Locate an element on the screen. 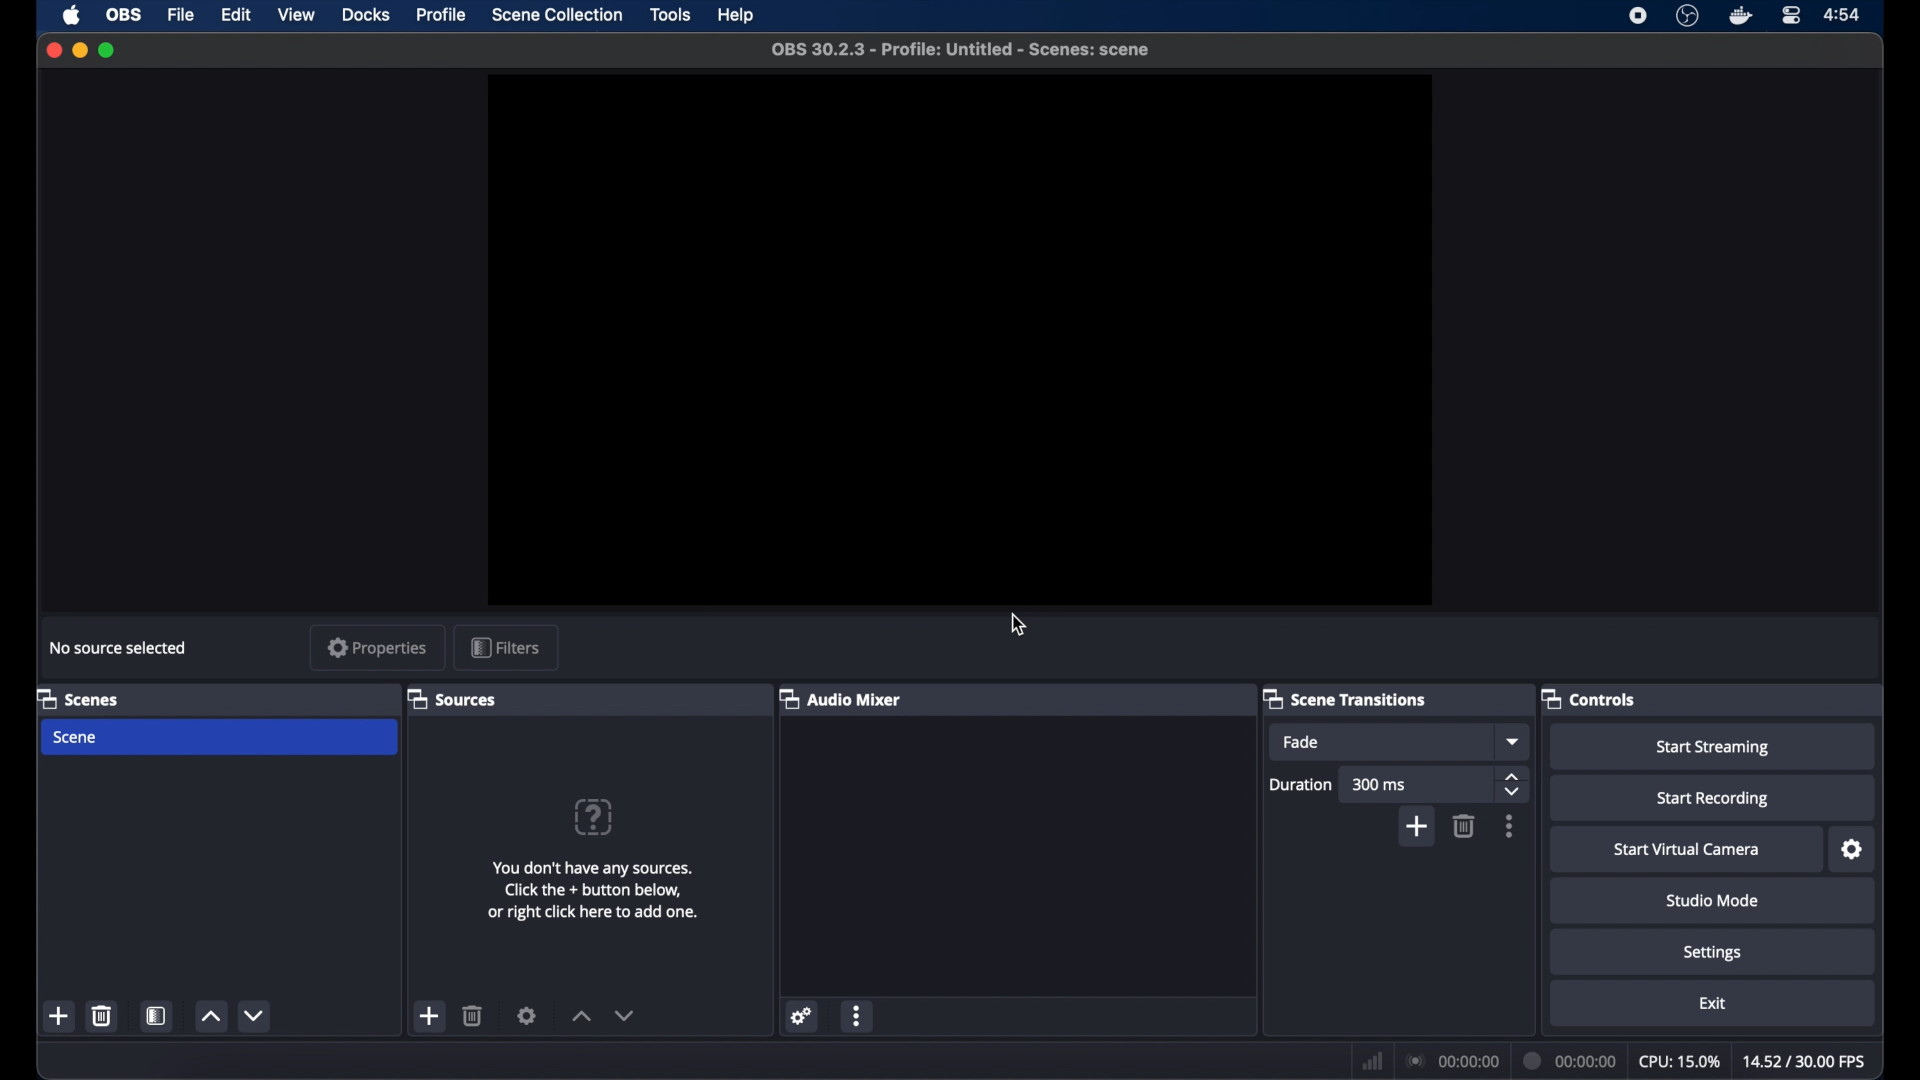  scene is located at coordinates (80, 738).